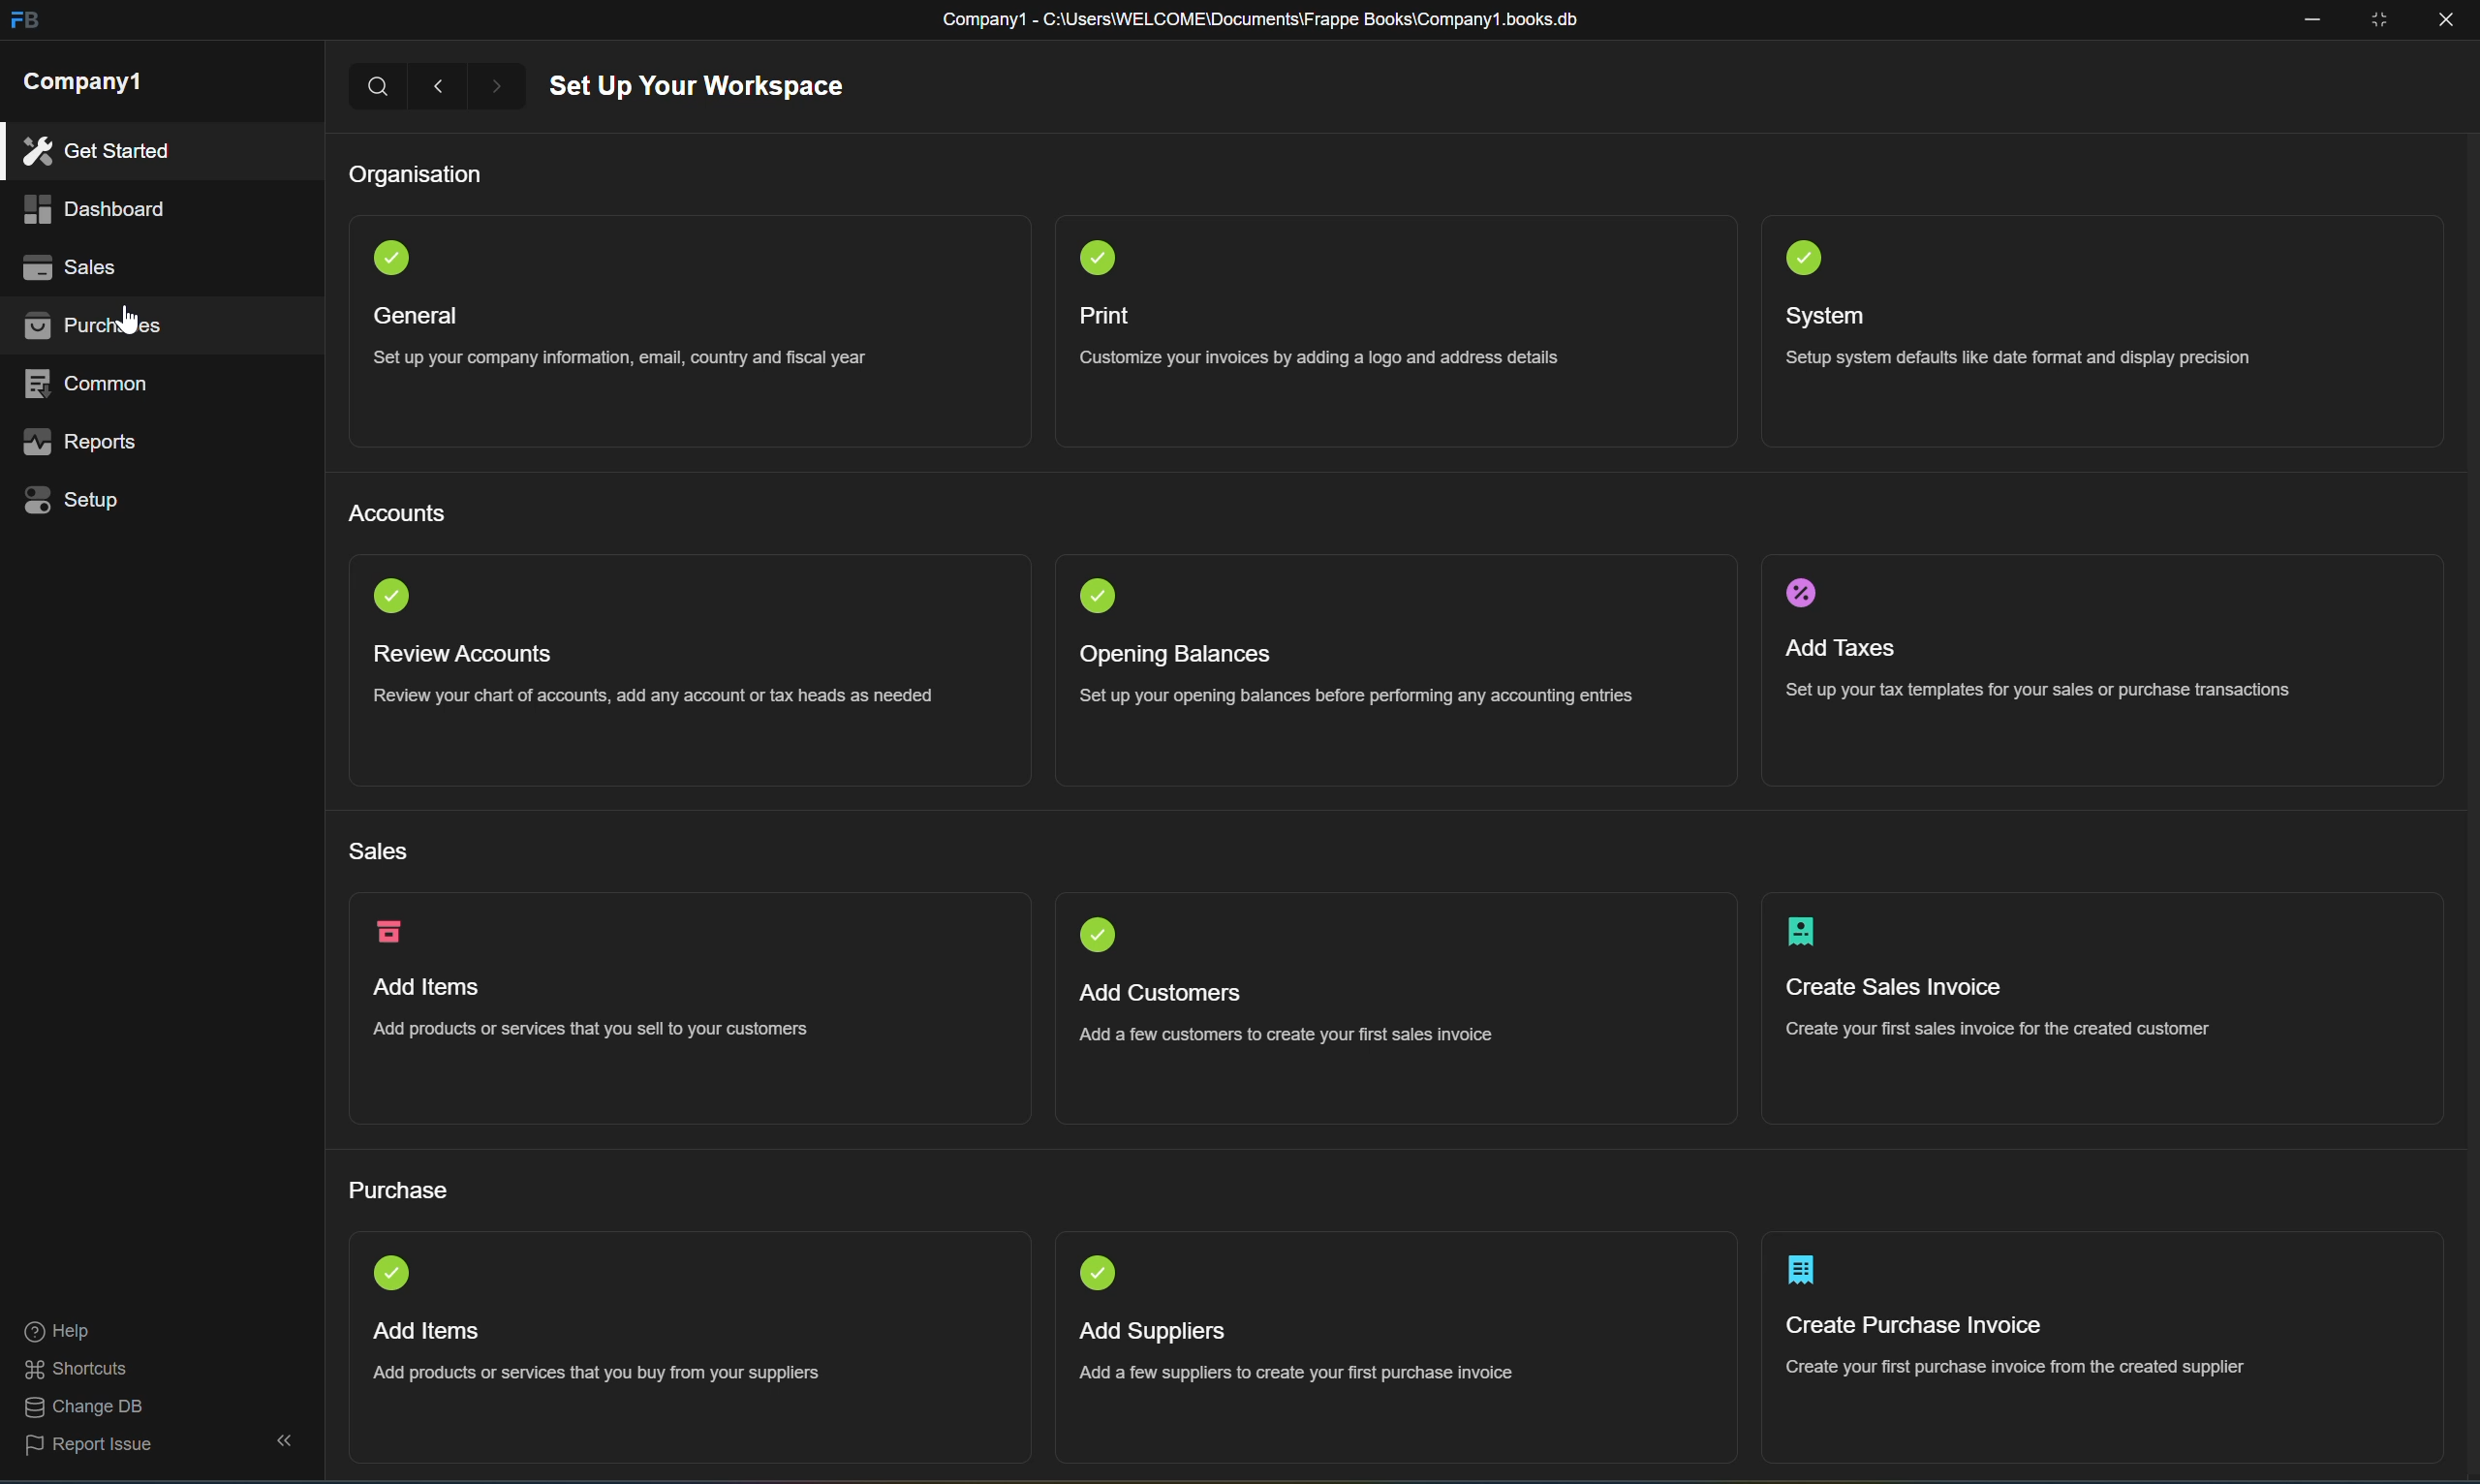  What do you see at coordinates (431, 1330) in the screenshot?
I see `add items` at bounding box center [431, 1330].